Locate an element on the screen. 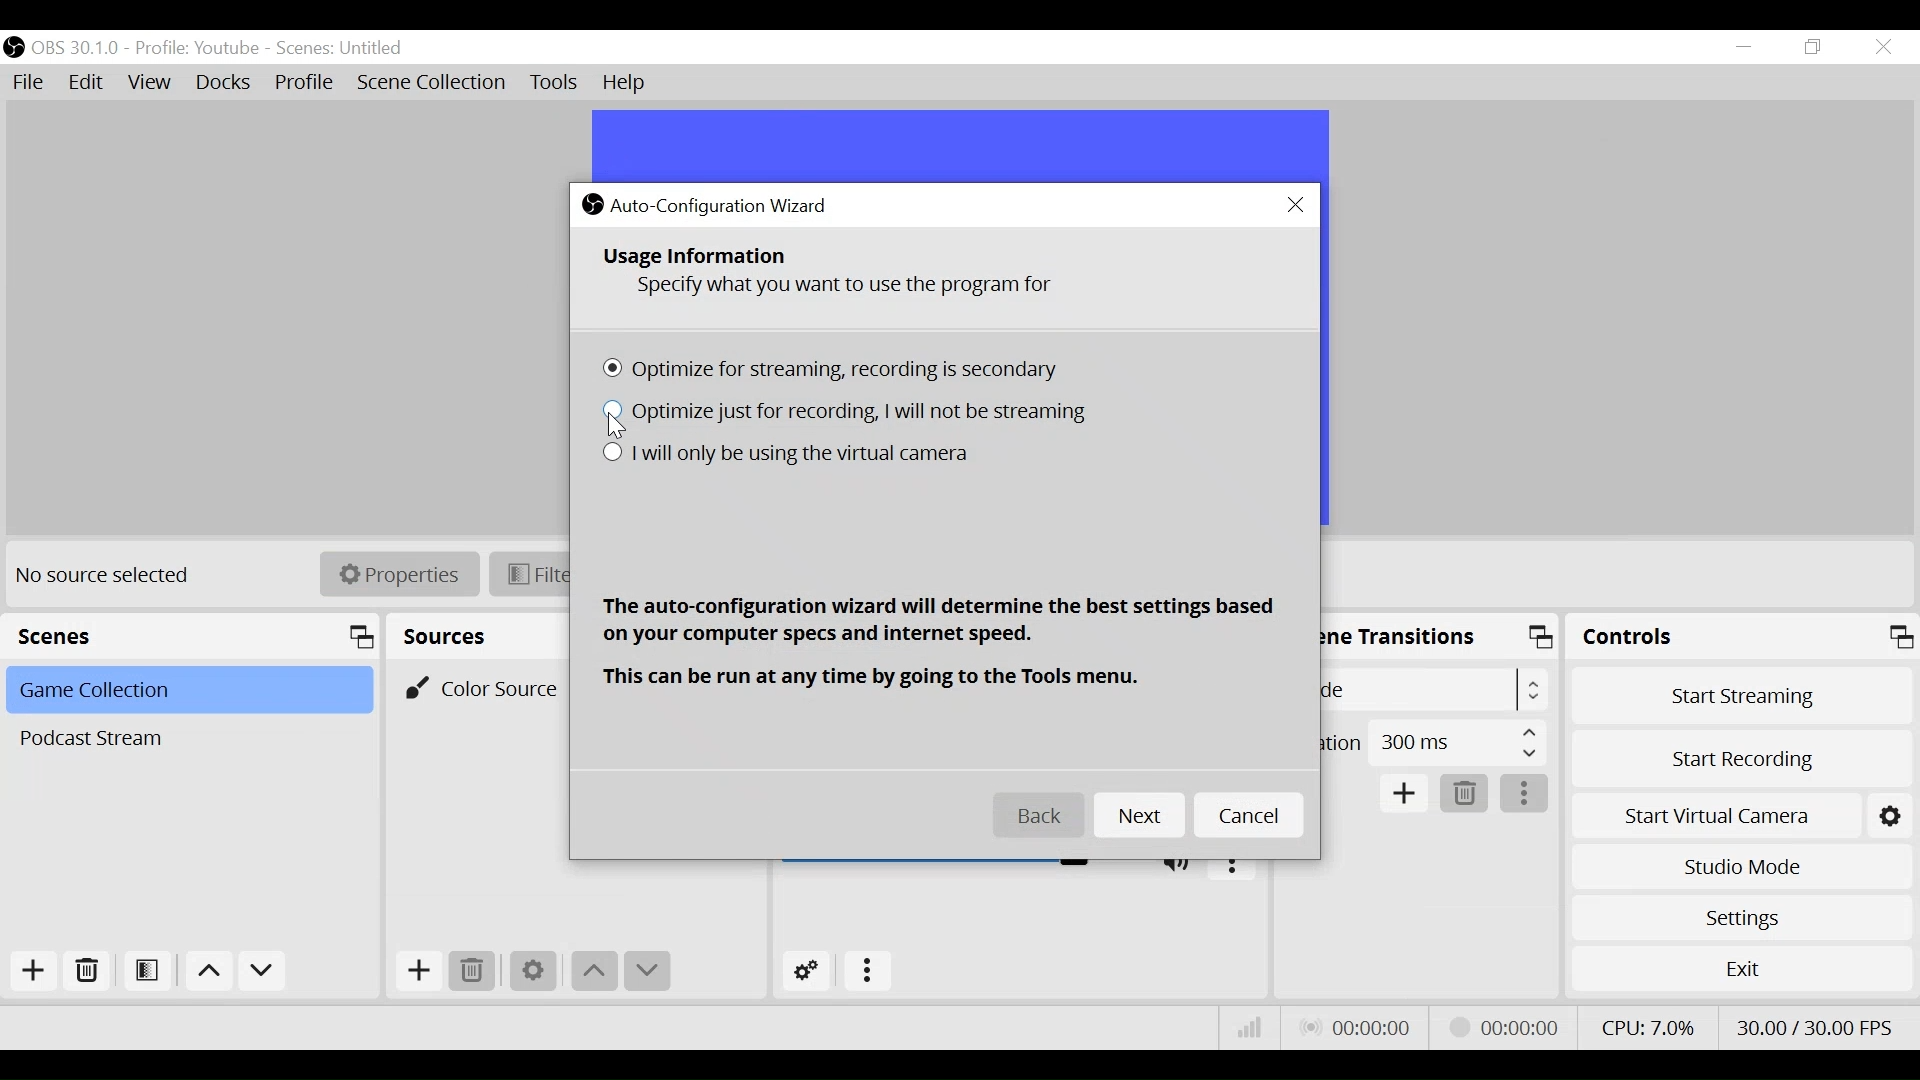 The width and height of the screenshot is (1920, 1080). more options is located at coordinates (869, 973).